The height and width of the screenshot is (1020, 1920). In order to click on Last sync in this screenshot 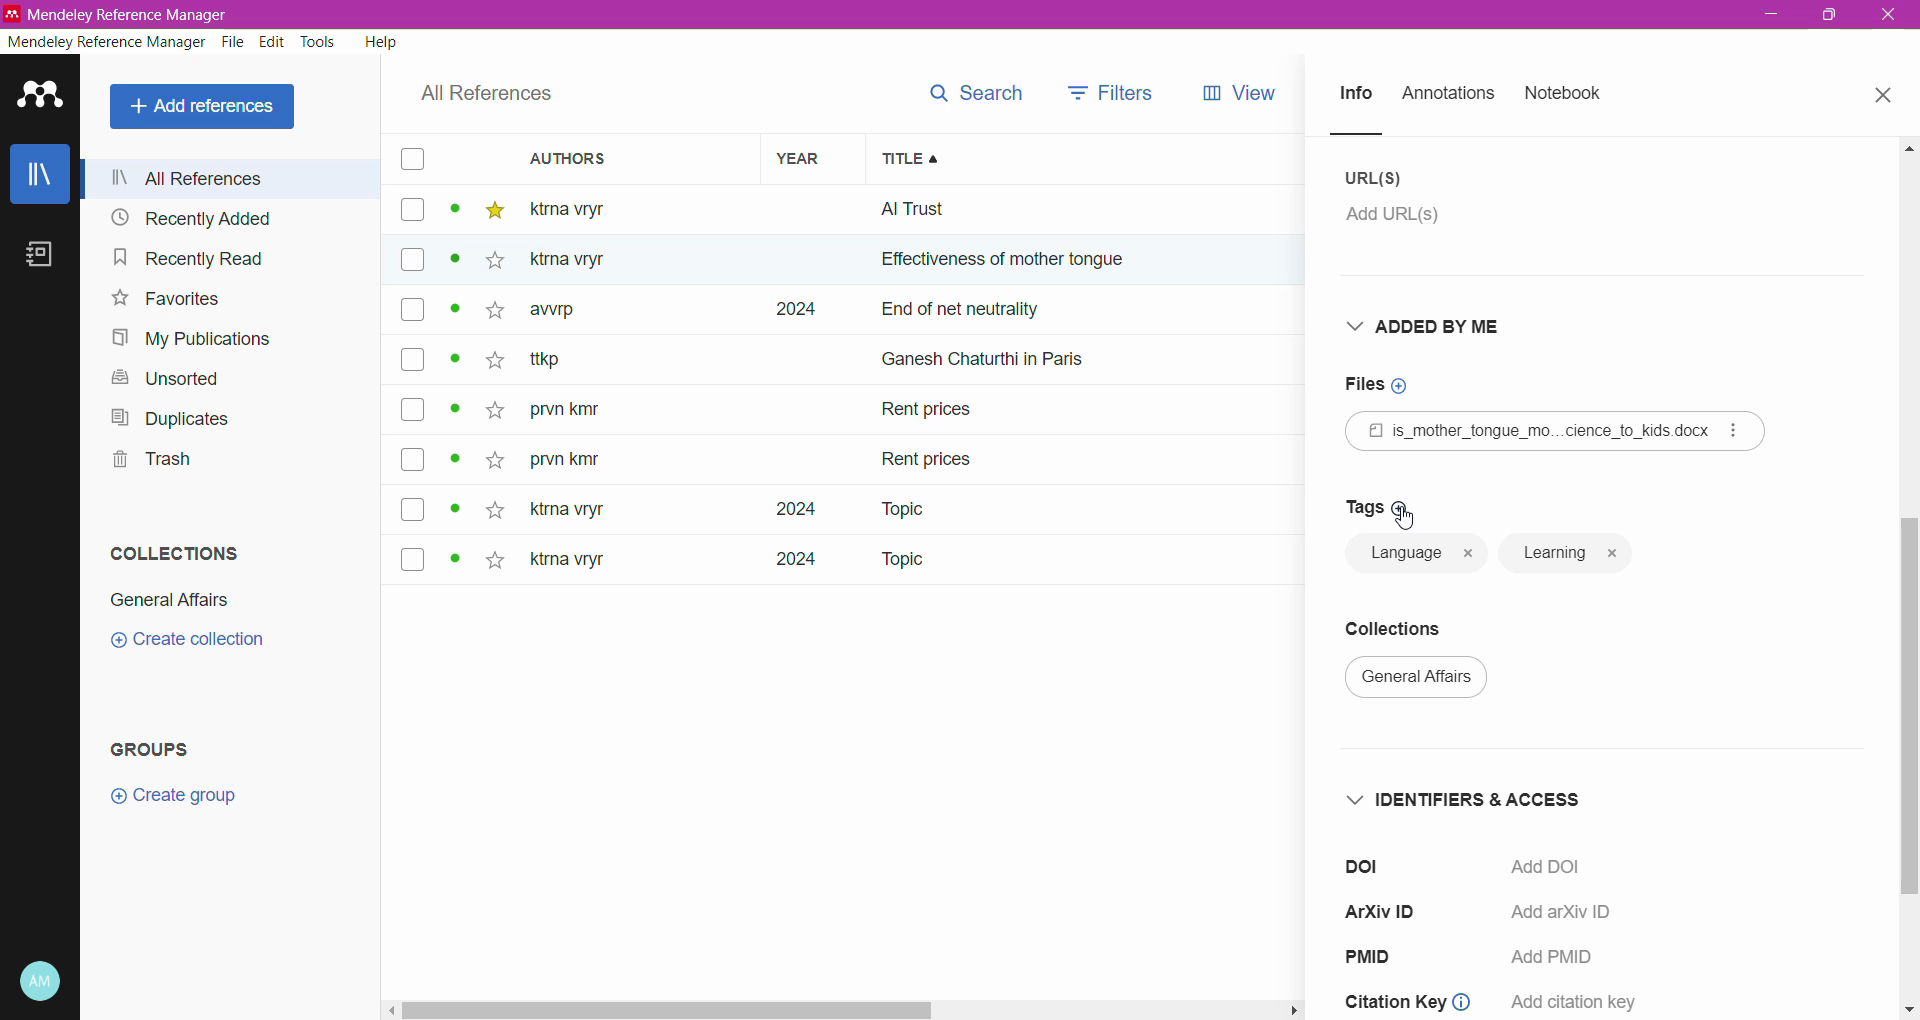, I will do `click(39, 902)`.